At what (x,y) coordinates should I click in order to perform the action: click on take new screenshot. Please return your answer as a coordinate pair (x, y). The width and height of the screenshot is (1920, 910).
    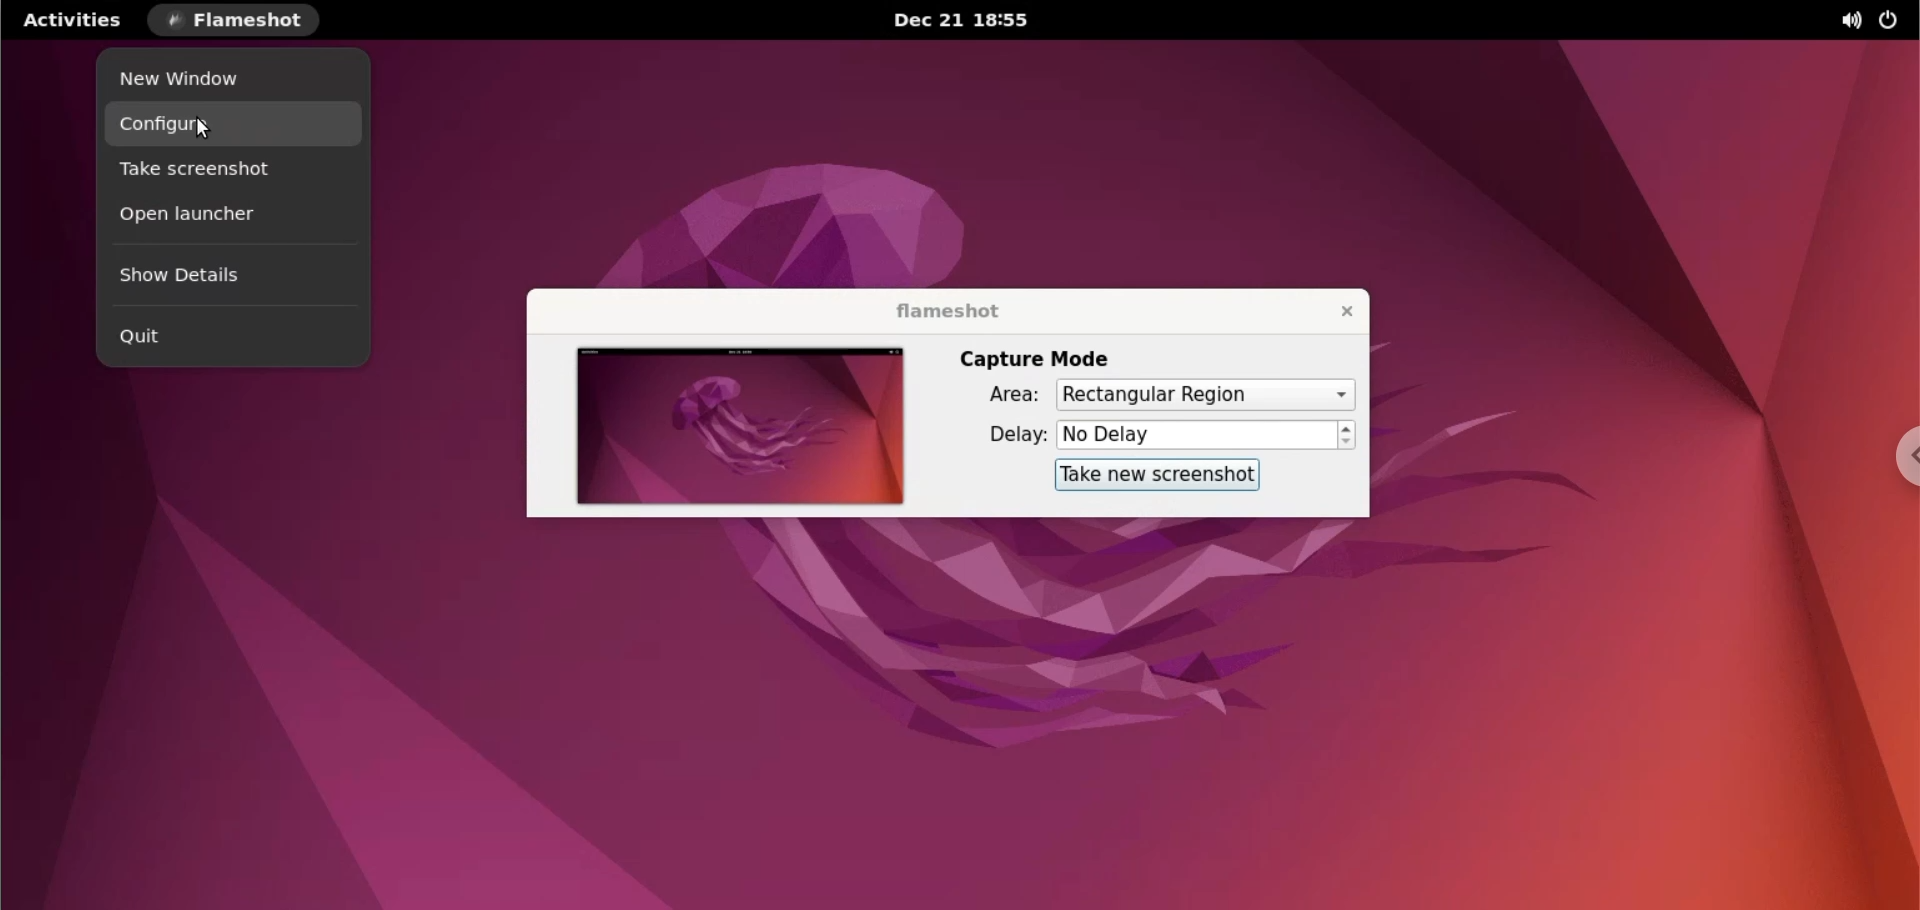
    Looking at the image, I should click on (1149, 474).